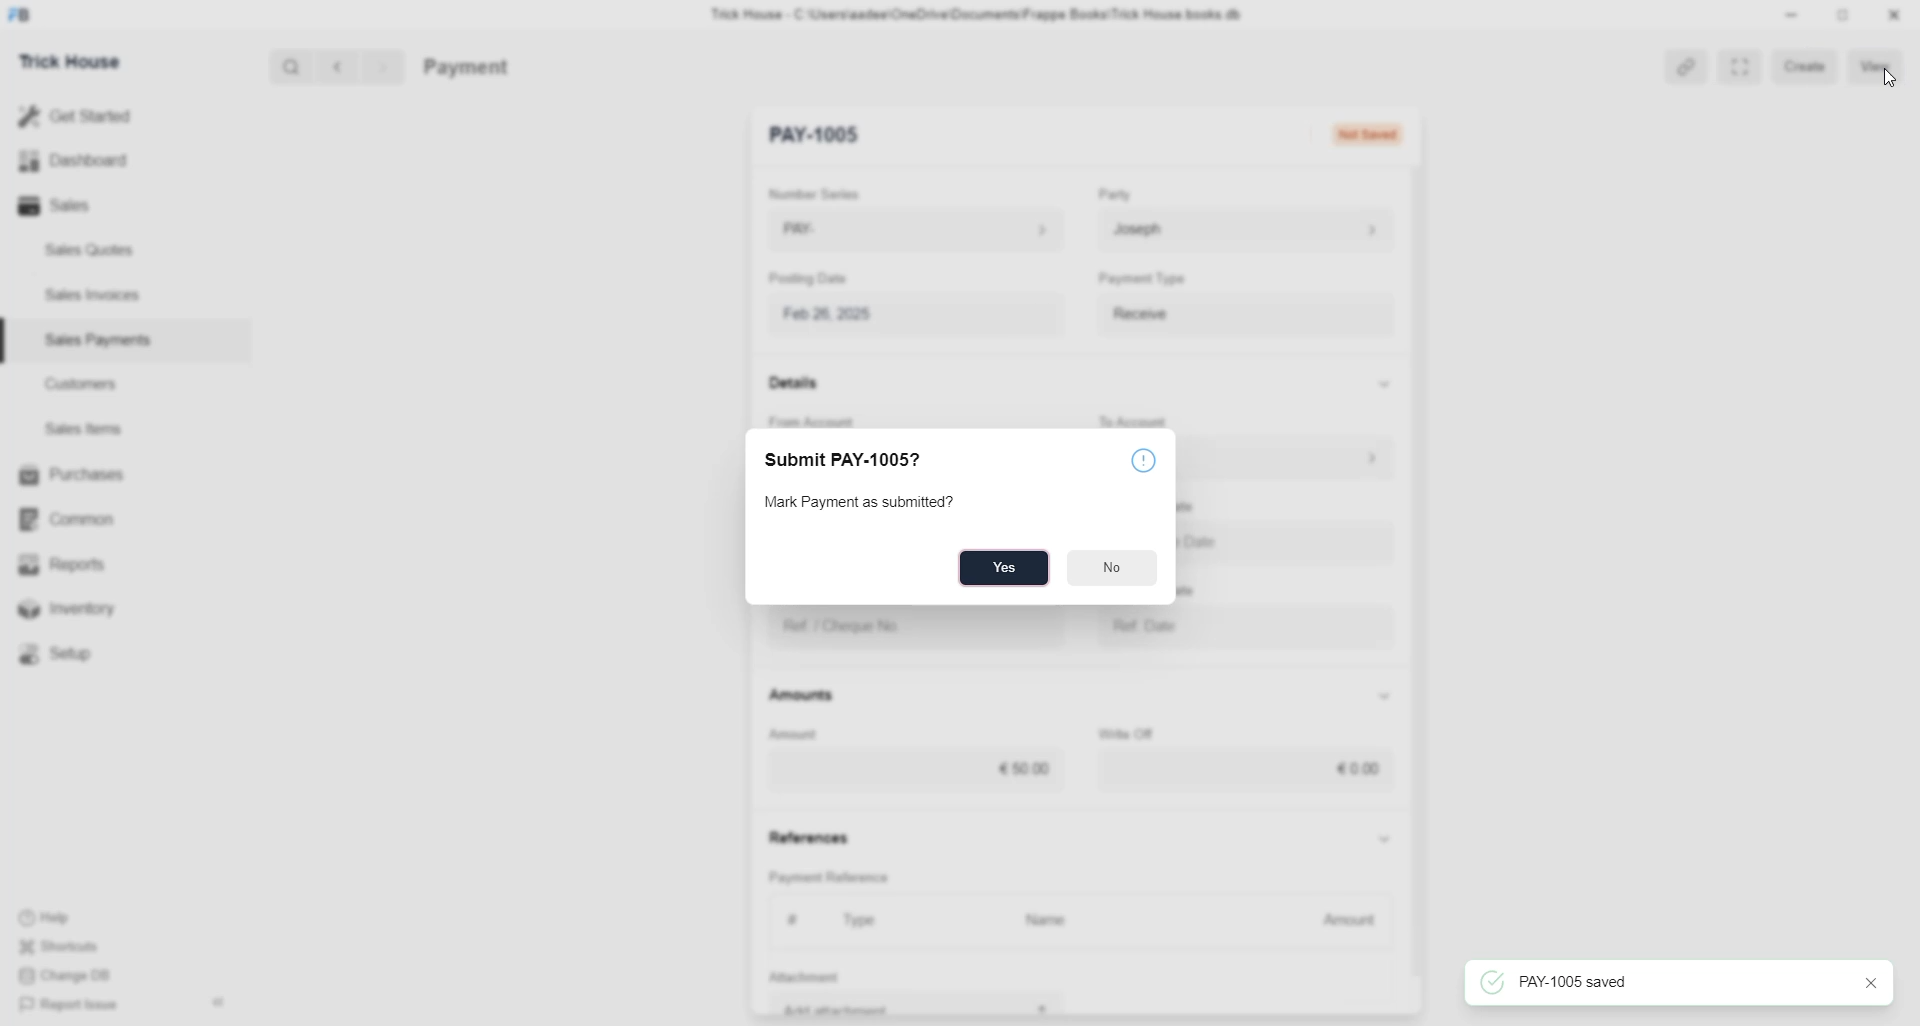 This screenshot has height=1026, width=1920. What do you see at coordinates (67, 943) in the screenshot?
I see `Shortcuts` at bounding box center [67, 943].